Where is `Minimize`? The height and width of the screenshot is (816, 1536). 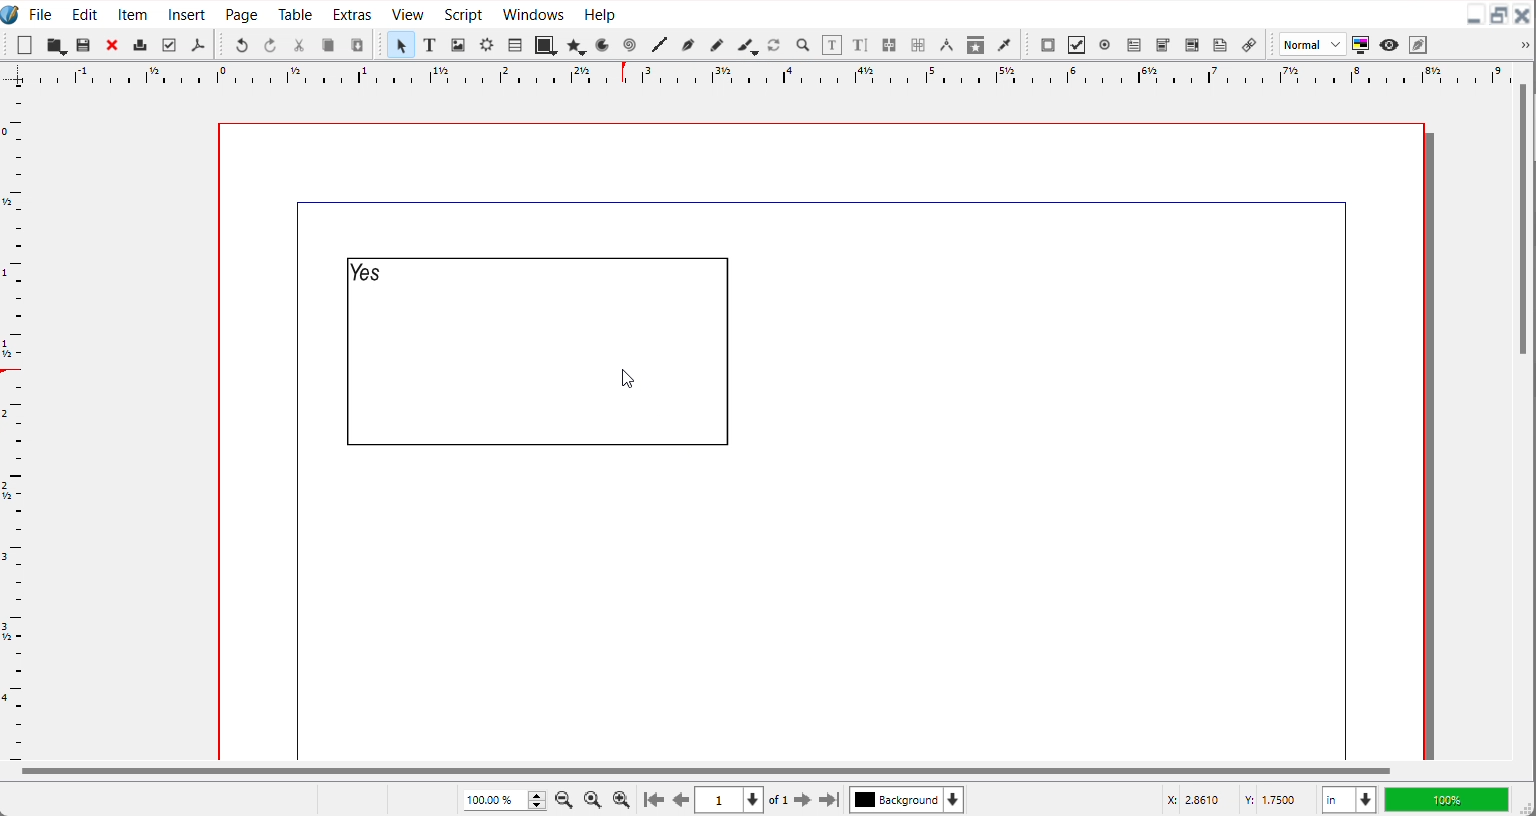 Minimize is located at coordinates (1474, 16).